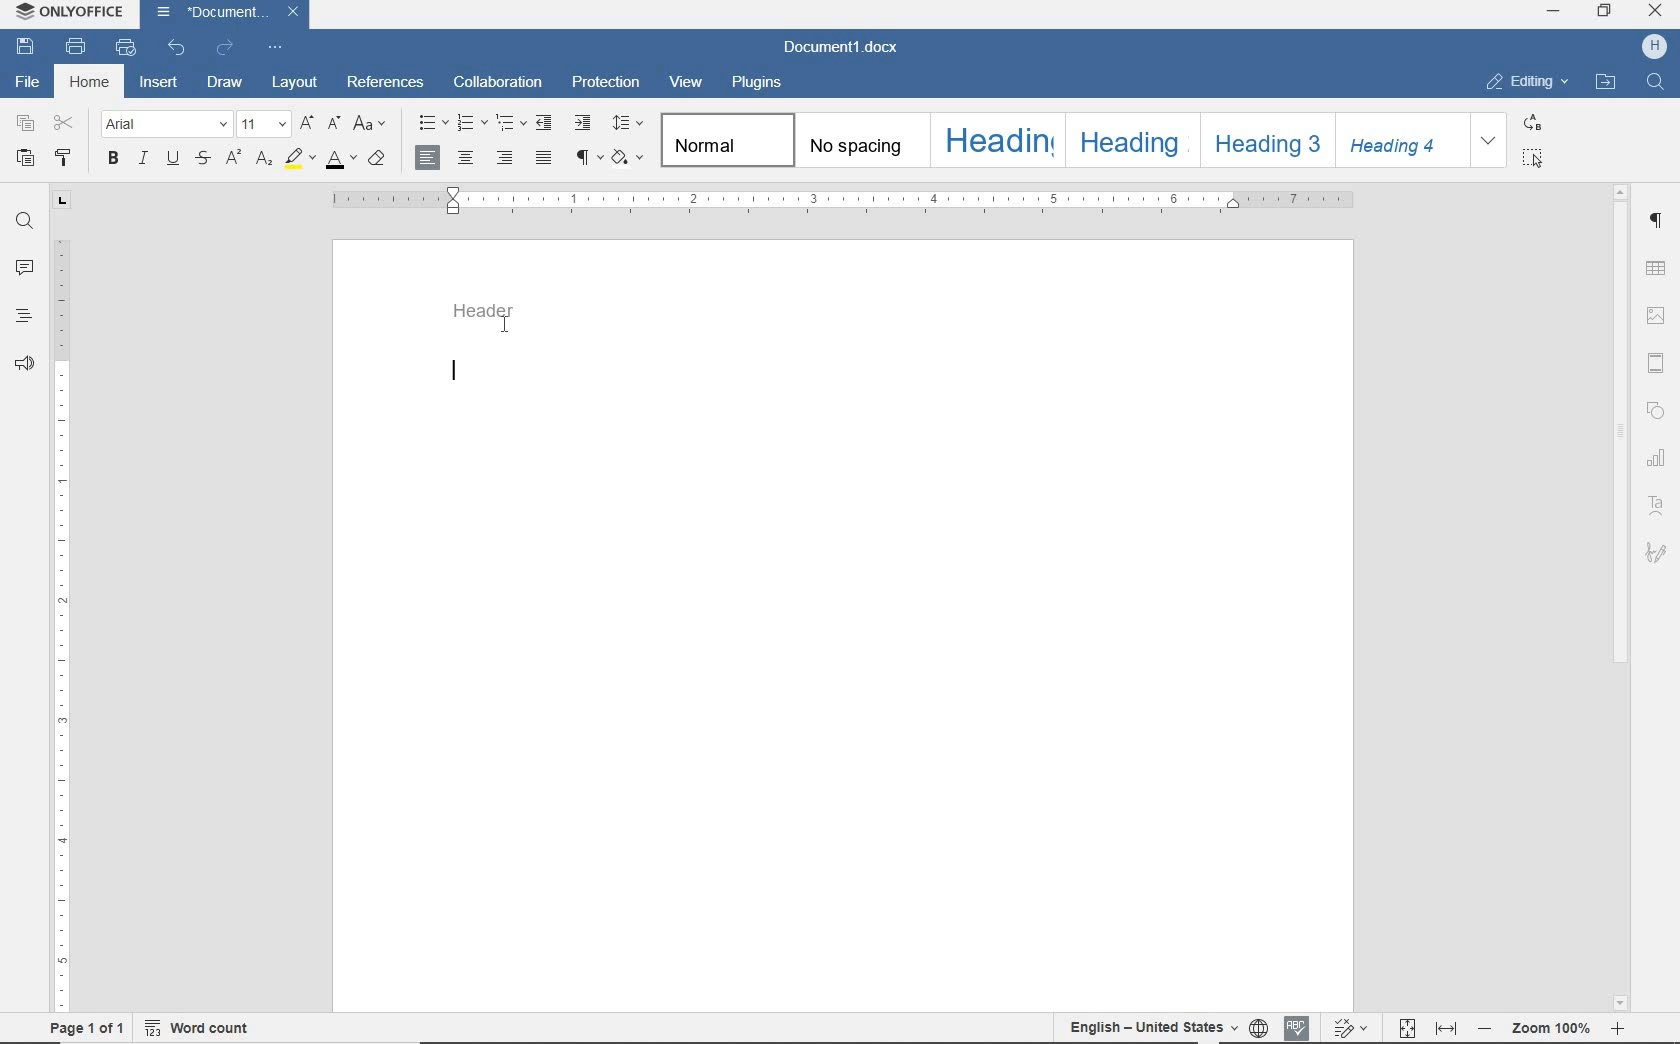  What do you see at coordinates (277, 47) in the screenshot?
I see `customize quick access bar` at bounding box center [277, 47].